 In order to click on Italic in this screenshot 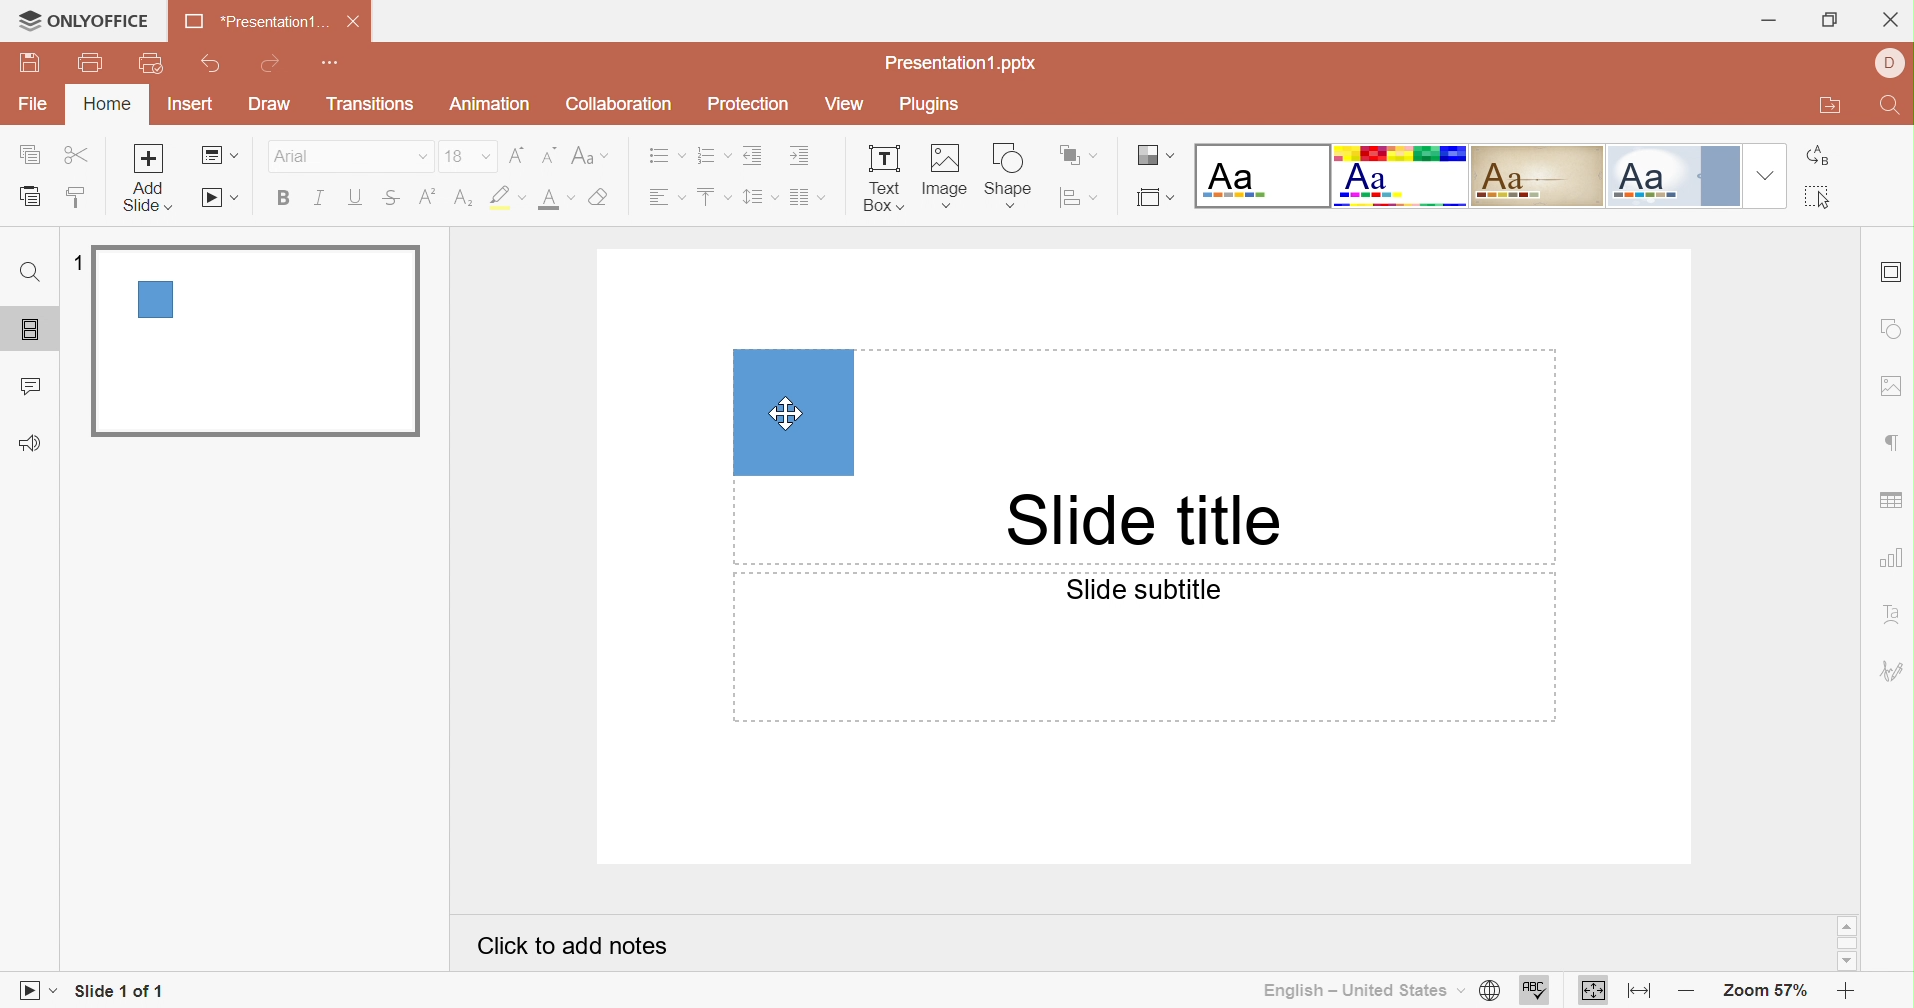, I will do `click(317, 199)`.